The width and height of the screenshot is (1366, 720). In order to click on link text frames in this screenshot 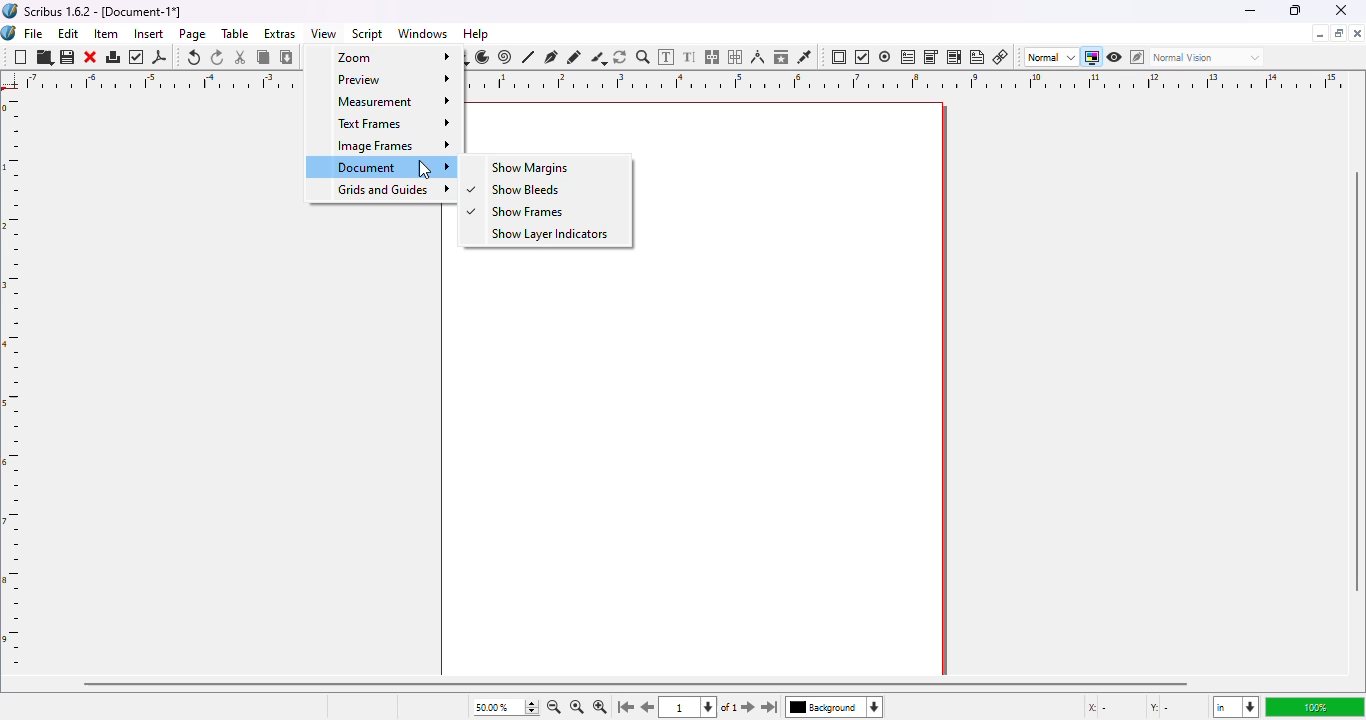, I will do `click(713, 57)`.